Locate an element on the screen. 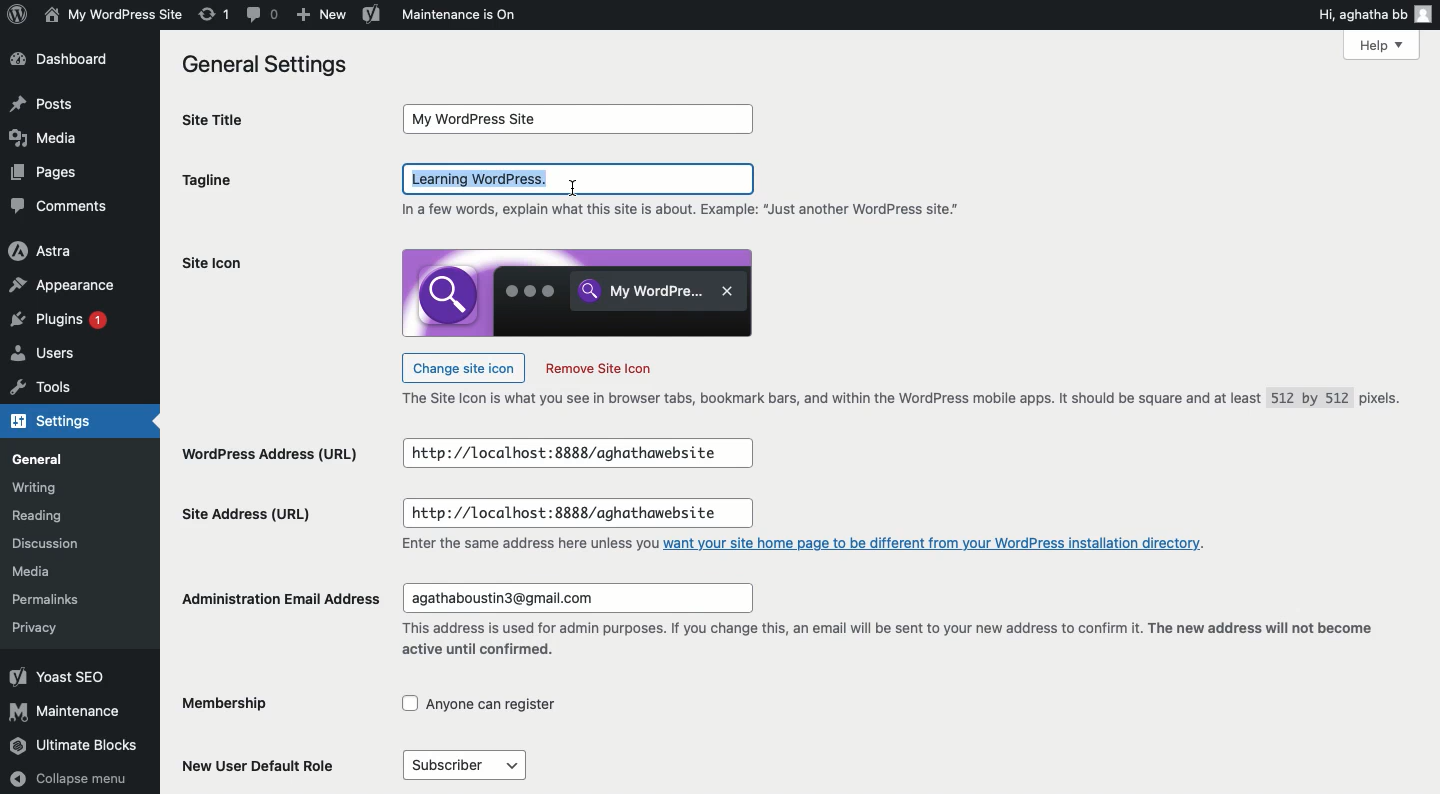  checkbox is located at coordinates (480, 704).